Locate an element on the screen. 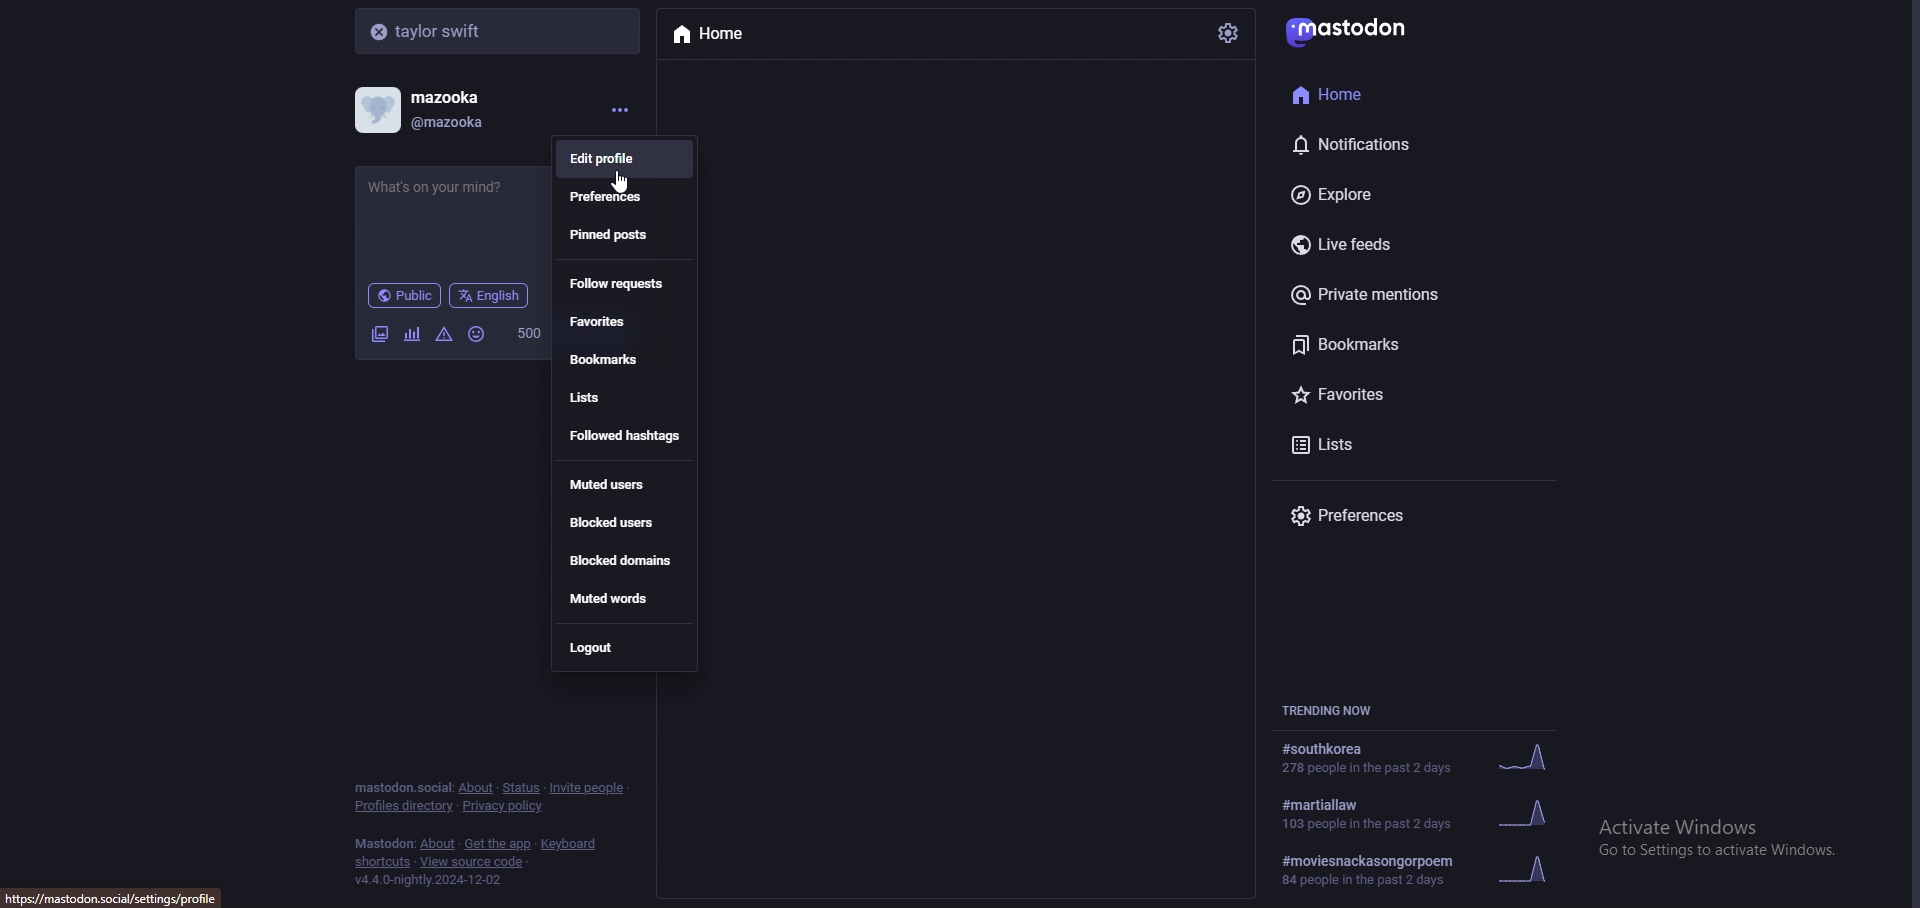 The width and height of the screenshot is (1920, 908). favourites is located at coordinates (1405, 394).